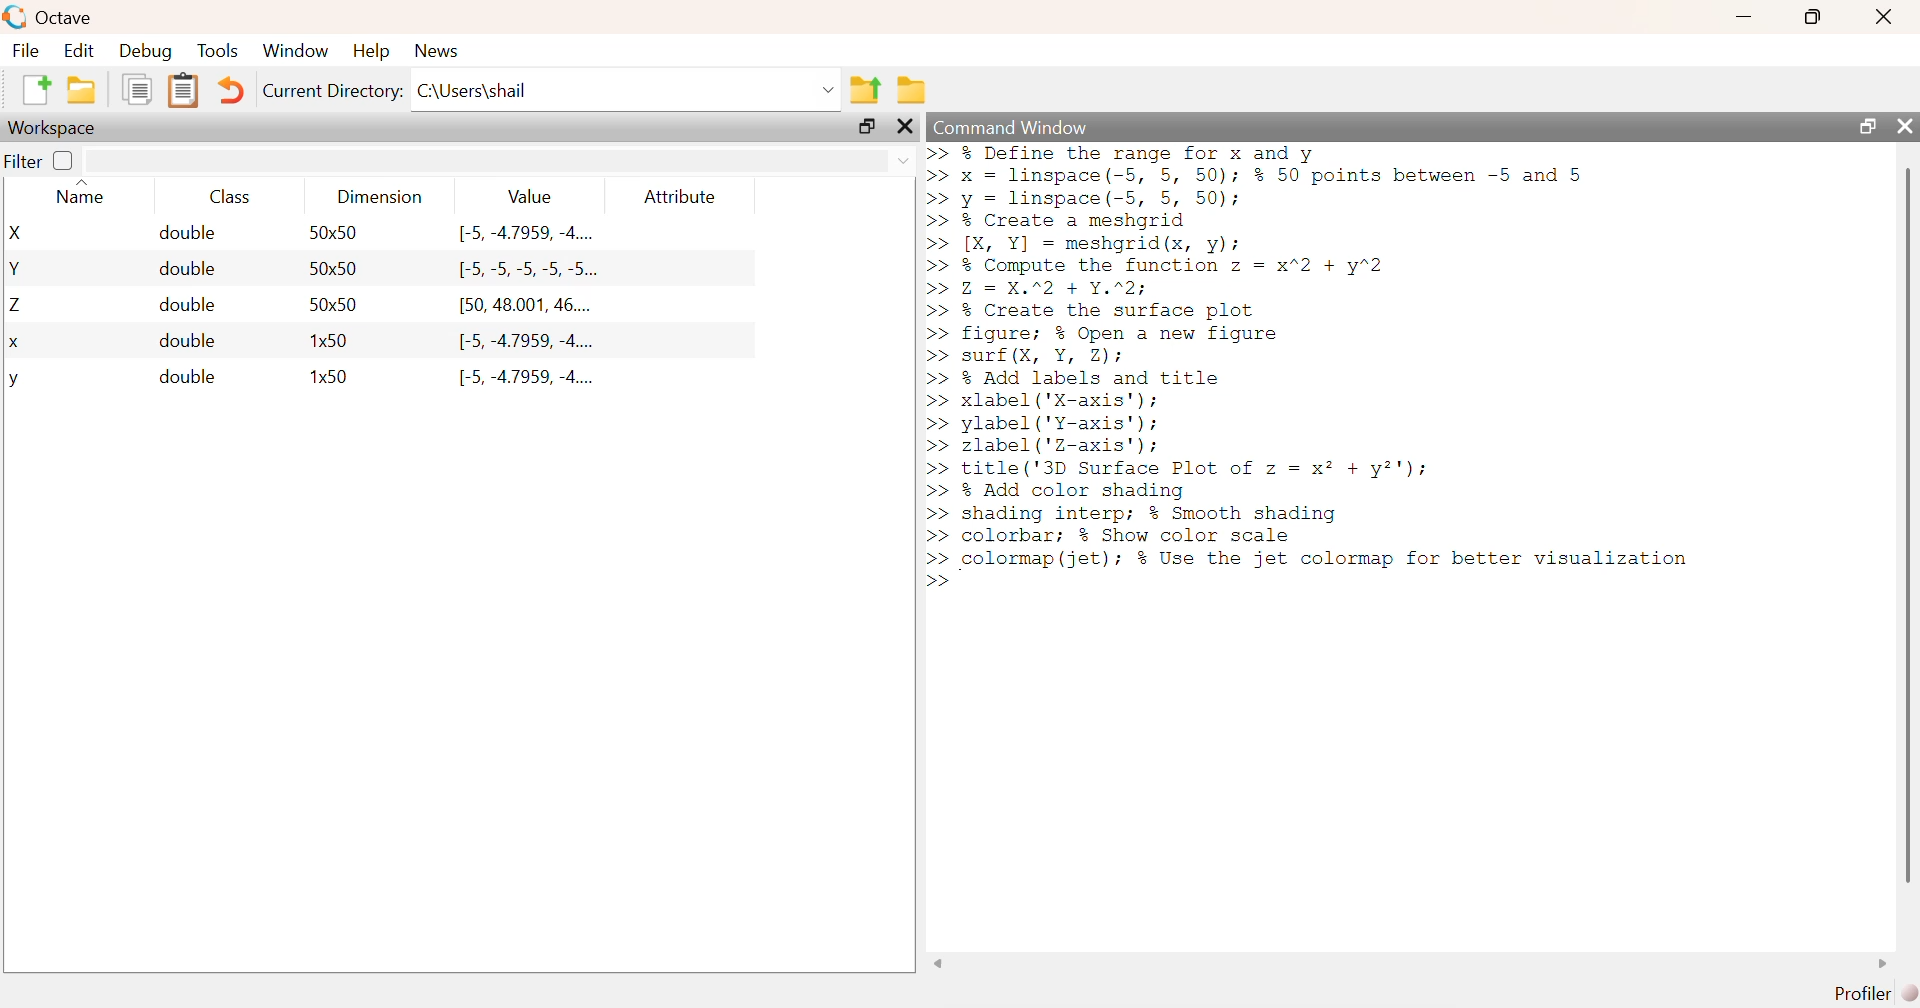  What do you see at coordinates (439, 51) in the screenshot?
I see `News` at bounding box center [439, 51].